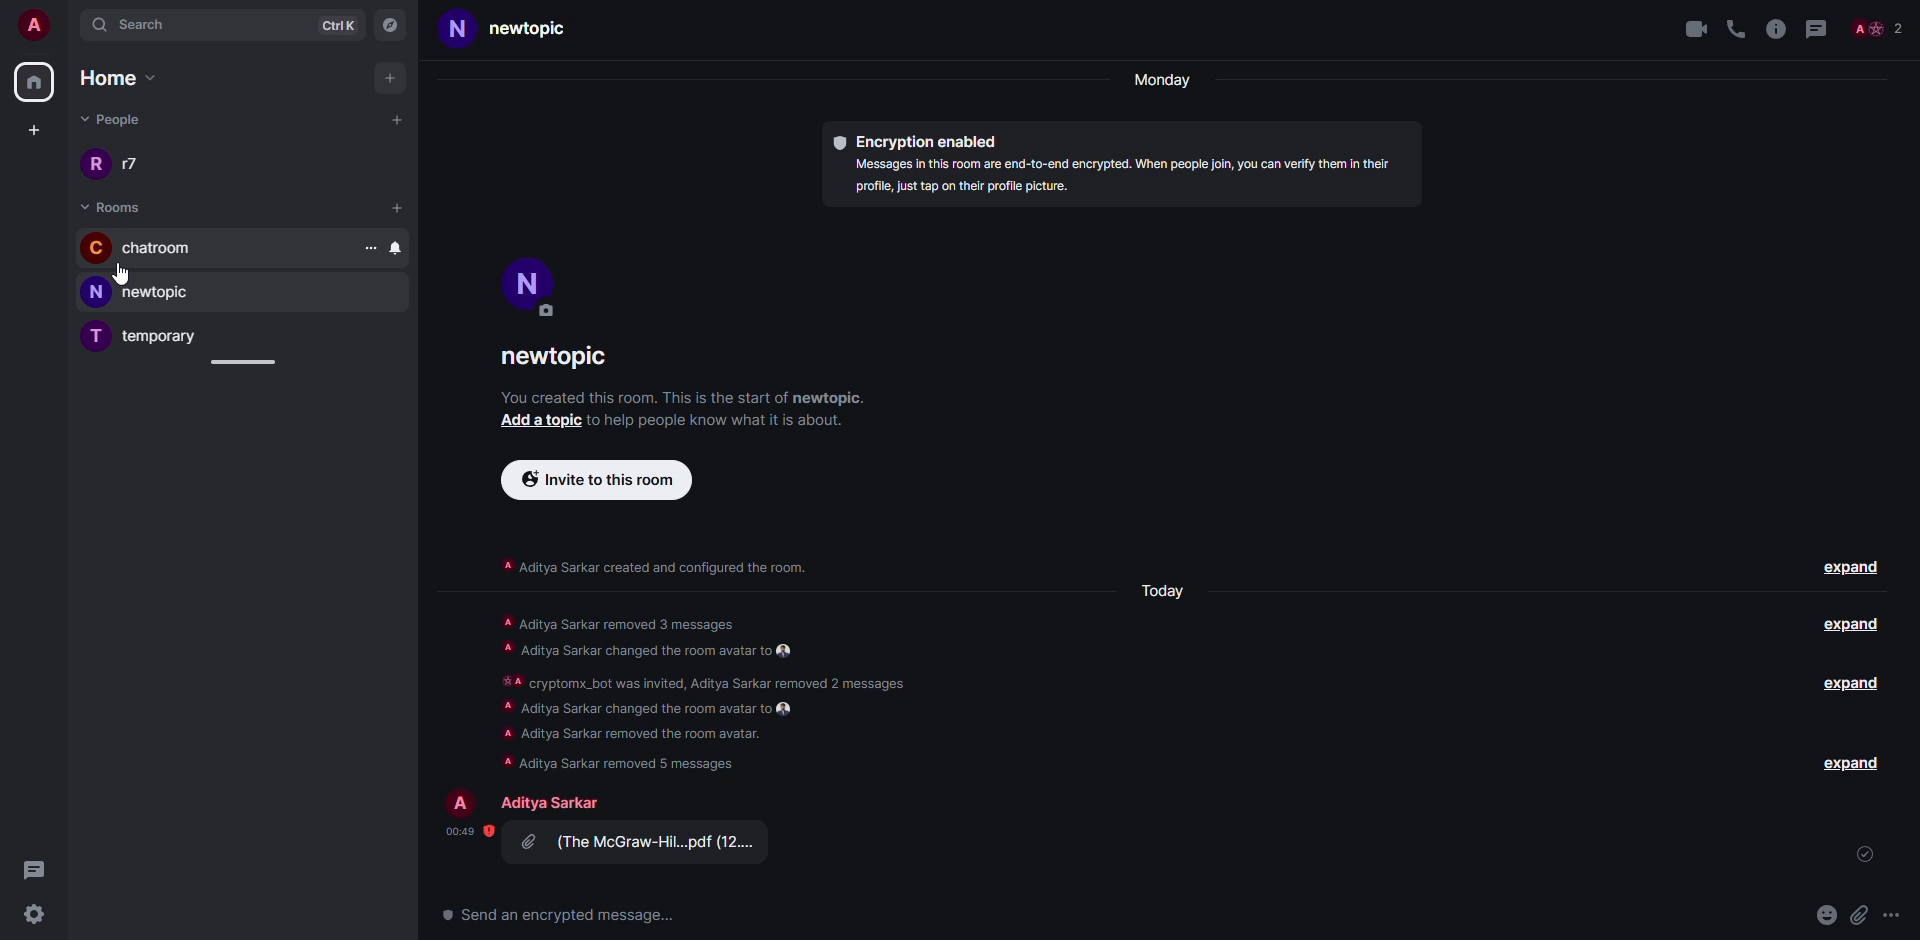 The width and height of the screenshot is (1920, 940). Describe the element at coordinates (36, 81) in the screenshot. I see `home` at that location.